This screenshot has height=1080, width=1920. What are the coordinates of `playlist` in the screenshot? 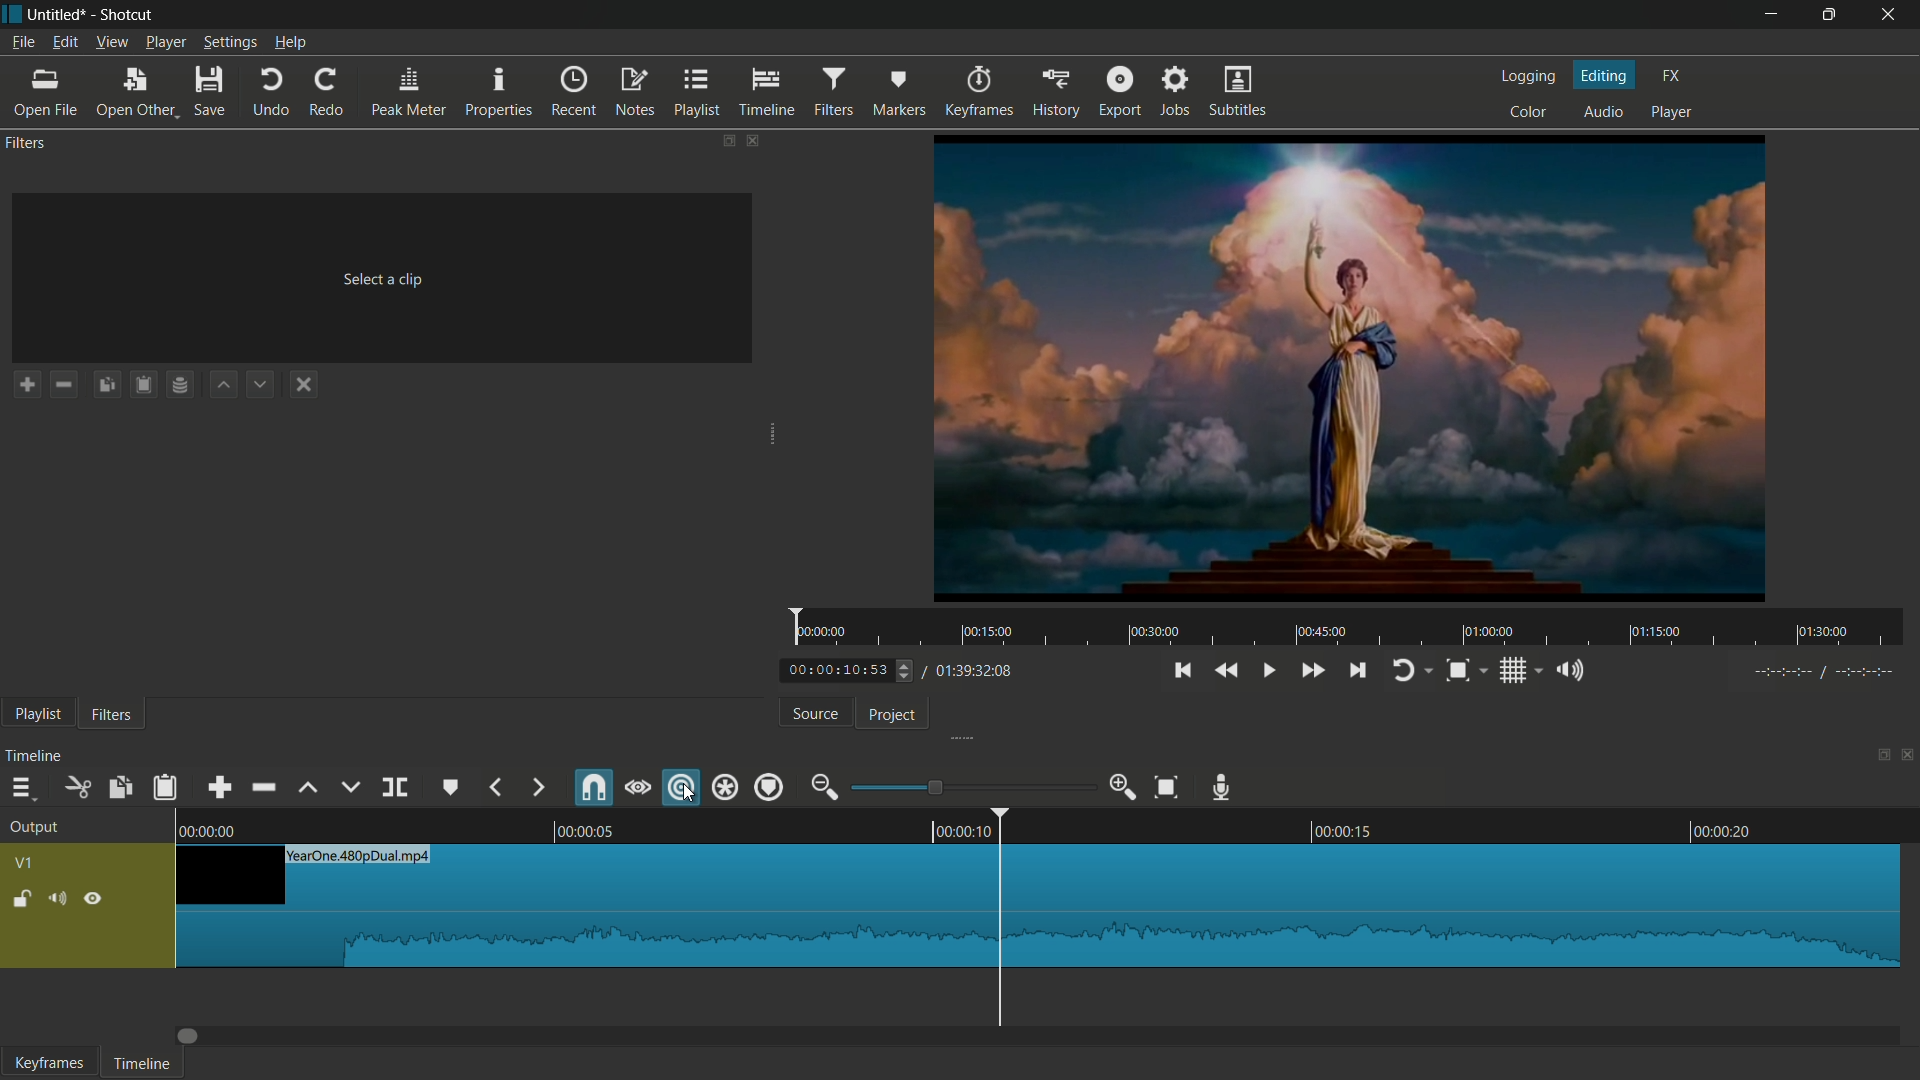 It's located at (37, 716).